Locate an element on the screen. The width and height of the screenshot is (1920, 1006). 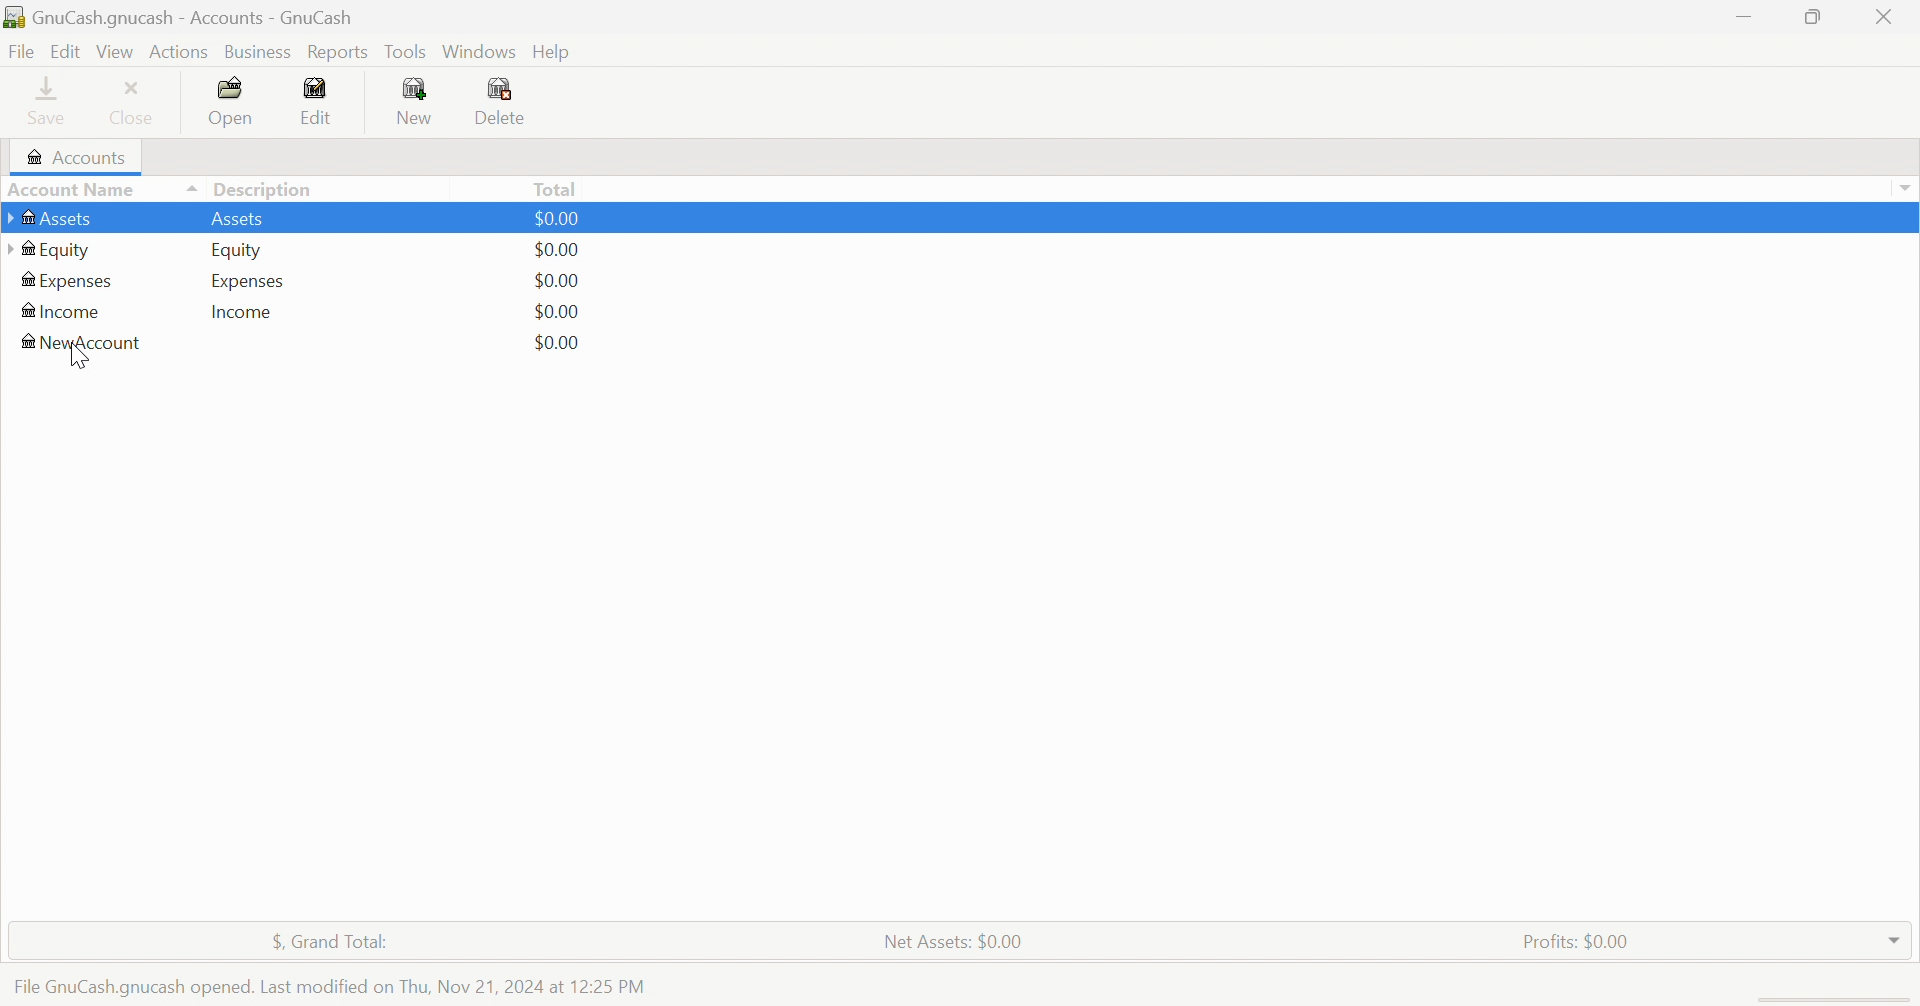
Edit is located at coordinates (64, 52).